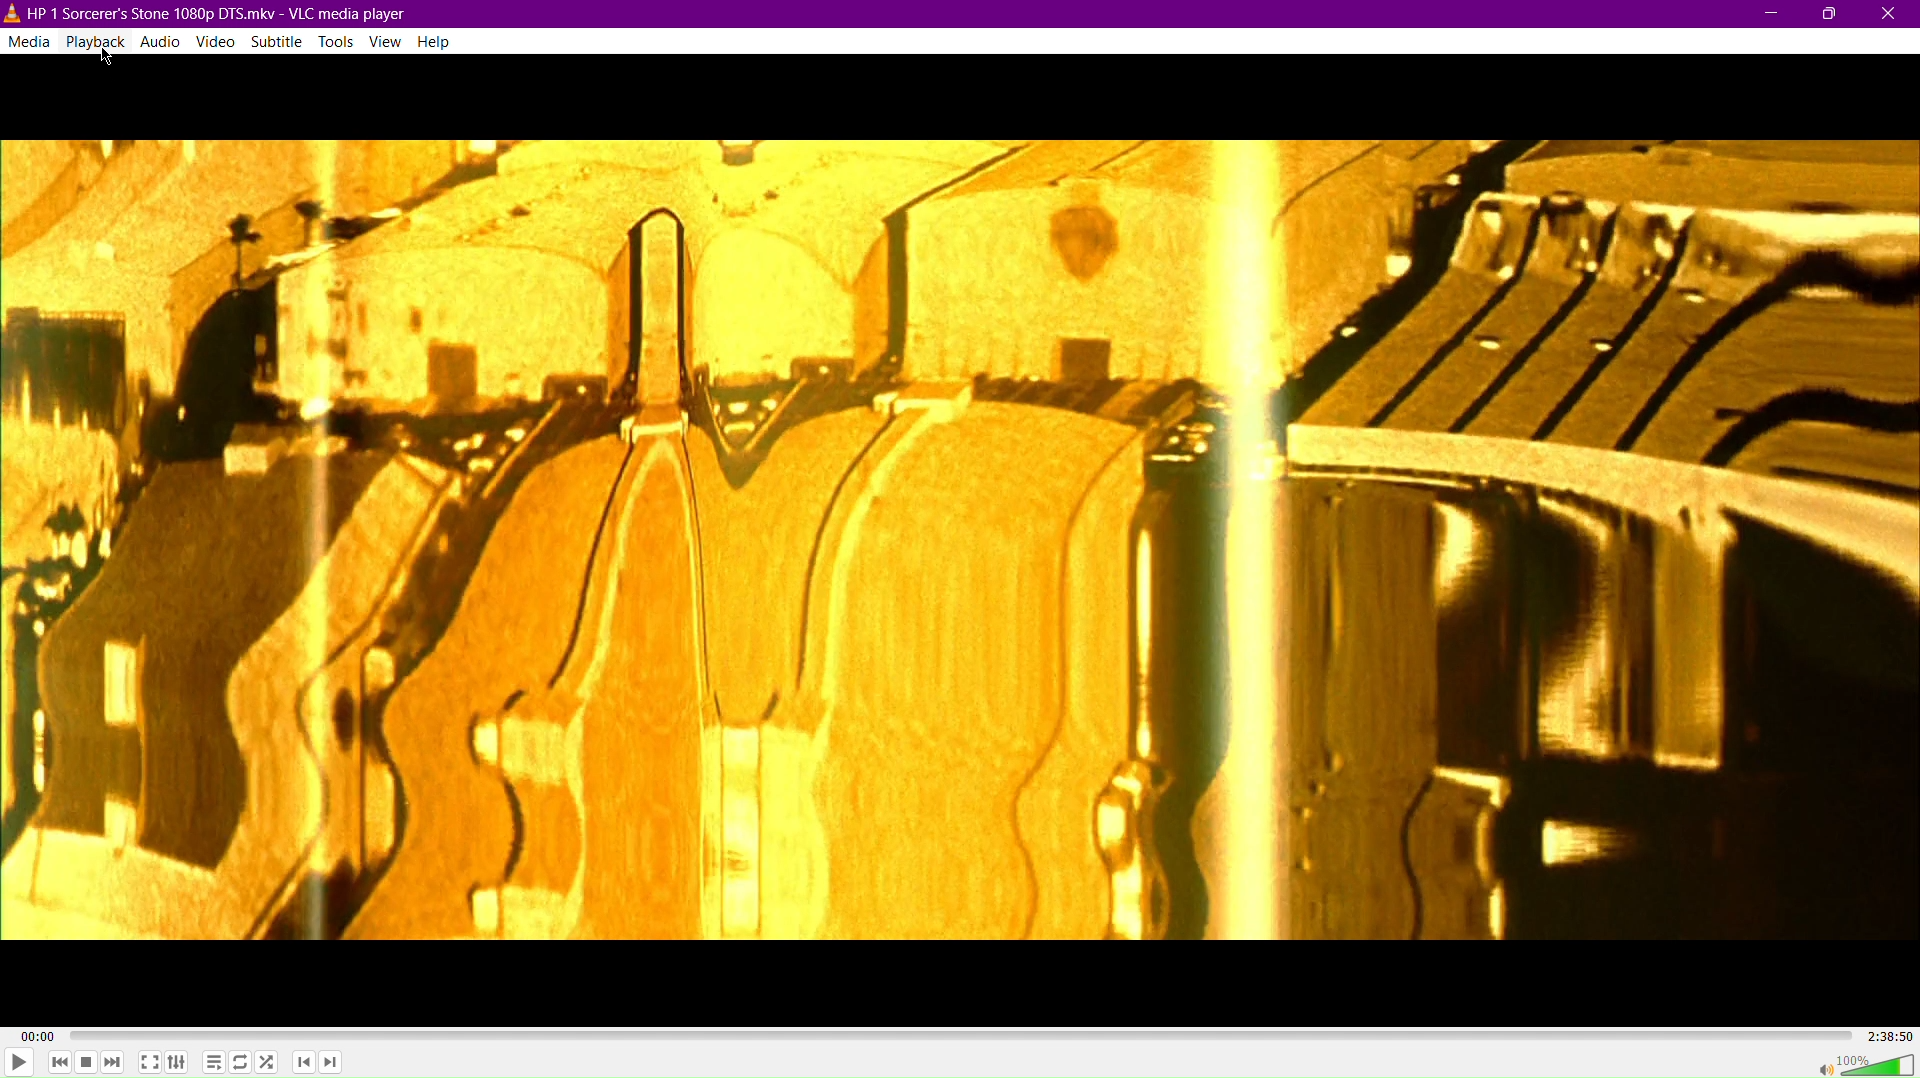 Image resolution: width=1920 pixels, height=1078 pixels. Describe the element at coordinates (956, 1033) in the screenshot. I see `Timeline` at that location.